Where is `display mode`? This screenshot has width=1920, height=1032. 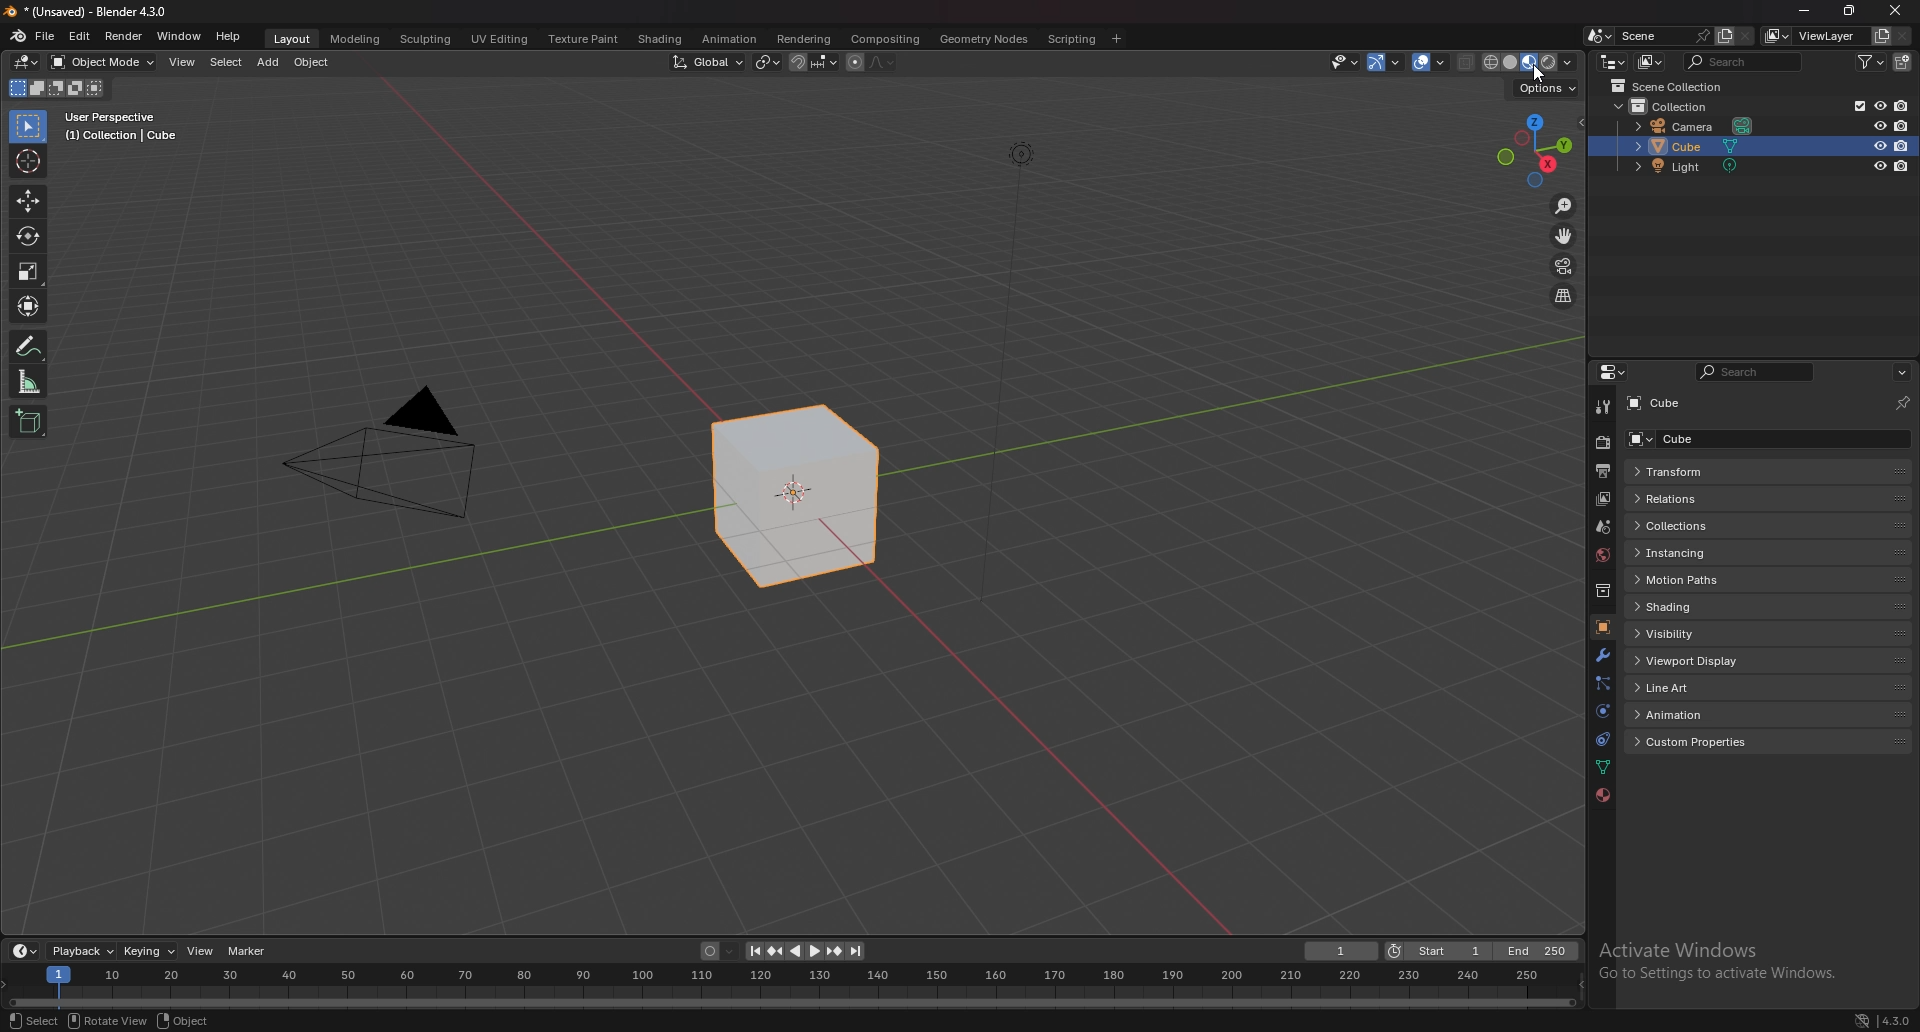 display mode is located at coordinates (1651, 61).